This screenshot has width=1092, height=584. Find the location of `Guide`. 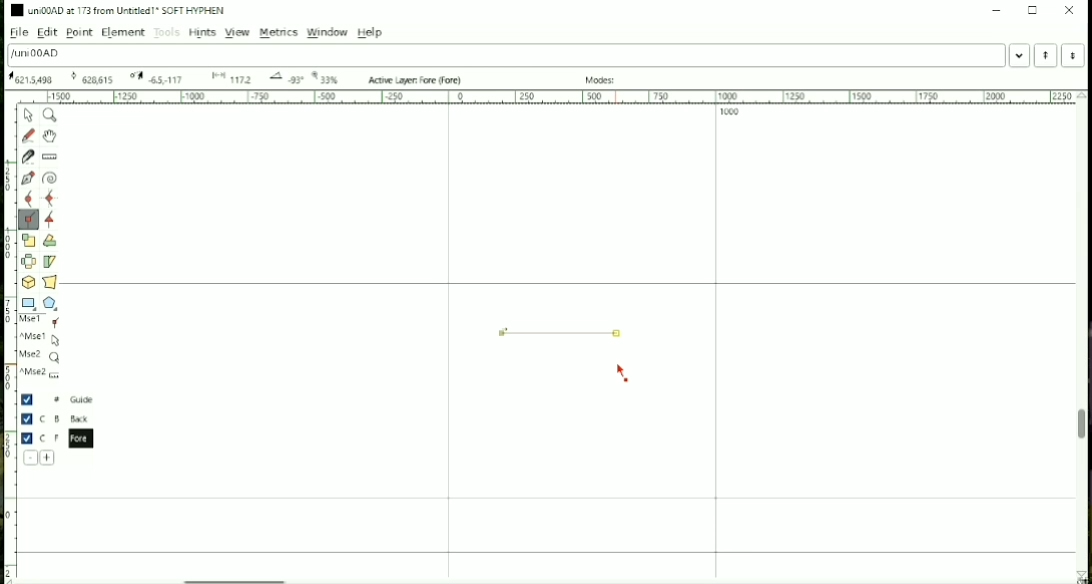

Guide is located at coordinates (59, 400).